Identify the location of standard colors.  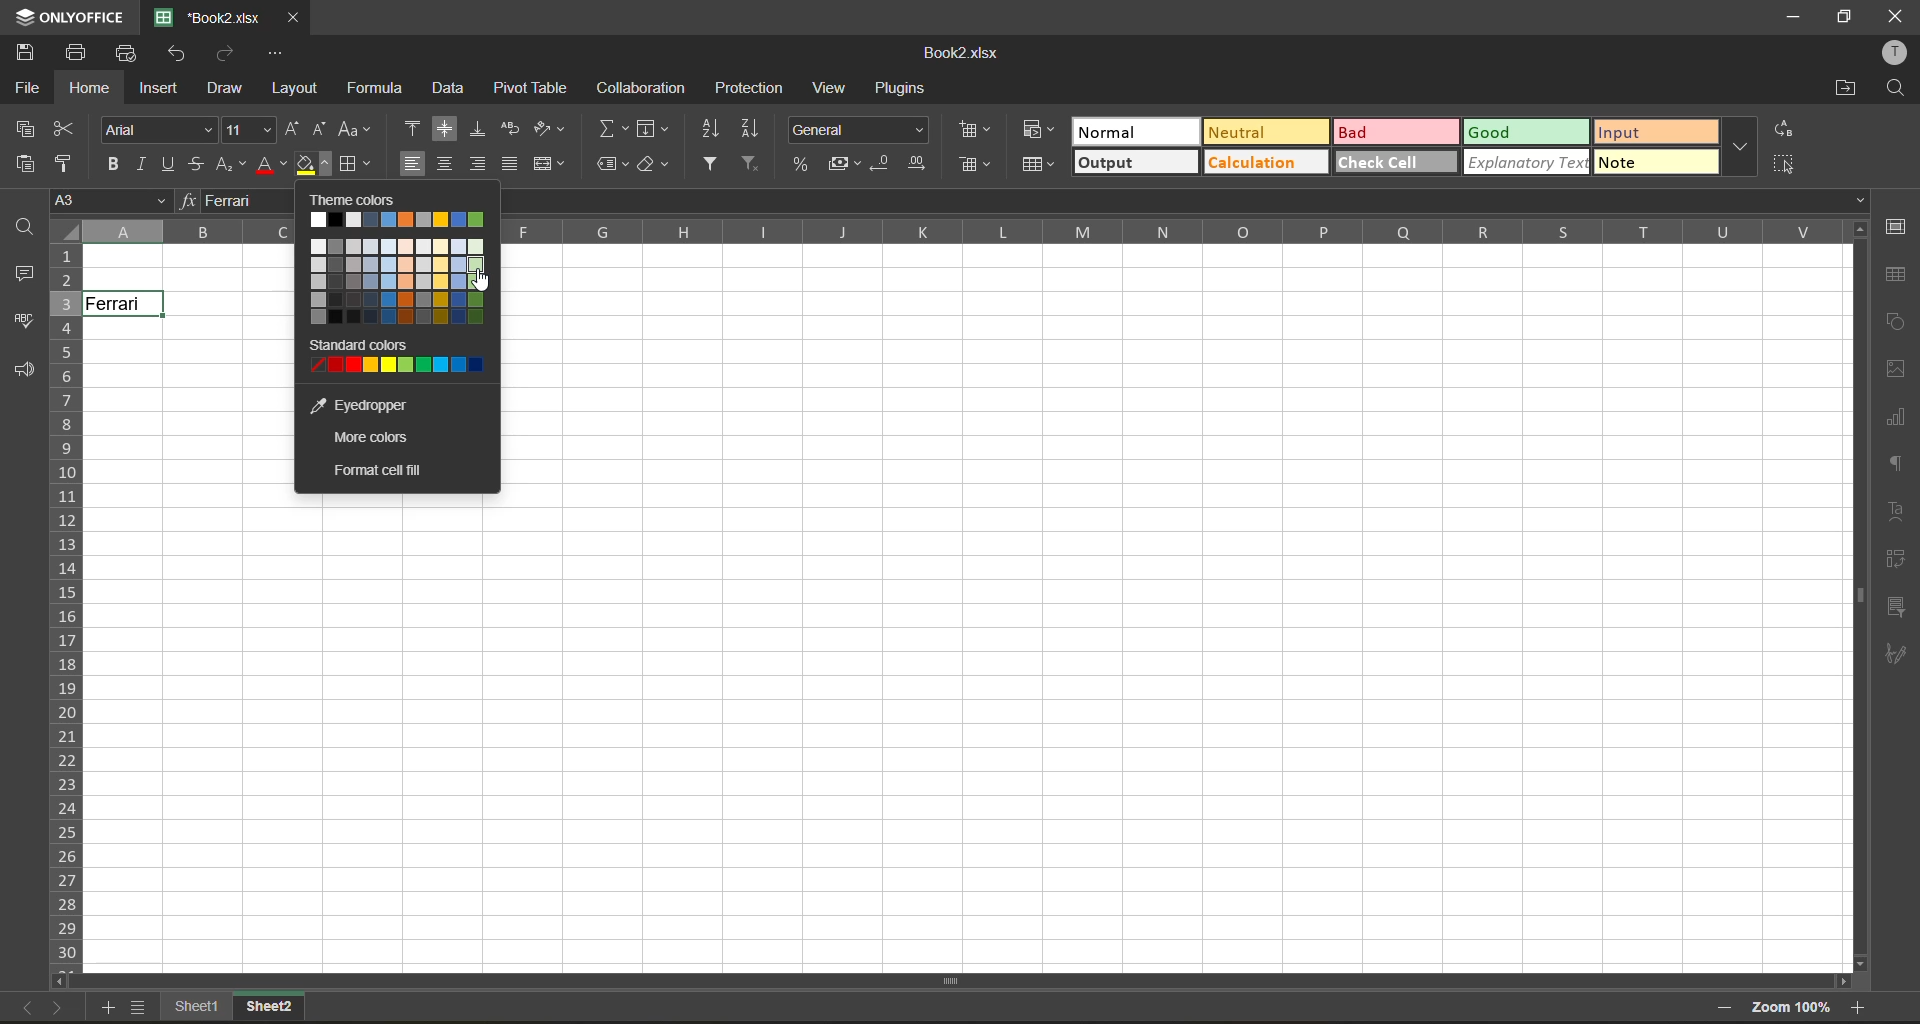
(397, 358).